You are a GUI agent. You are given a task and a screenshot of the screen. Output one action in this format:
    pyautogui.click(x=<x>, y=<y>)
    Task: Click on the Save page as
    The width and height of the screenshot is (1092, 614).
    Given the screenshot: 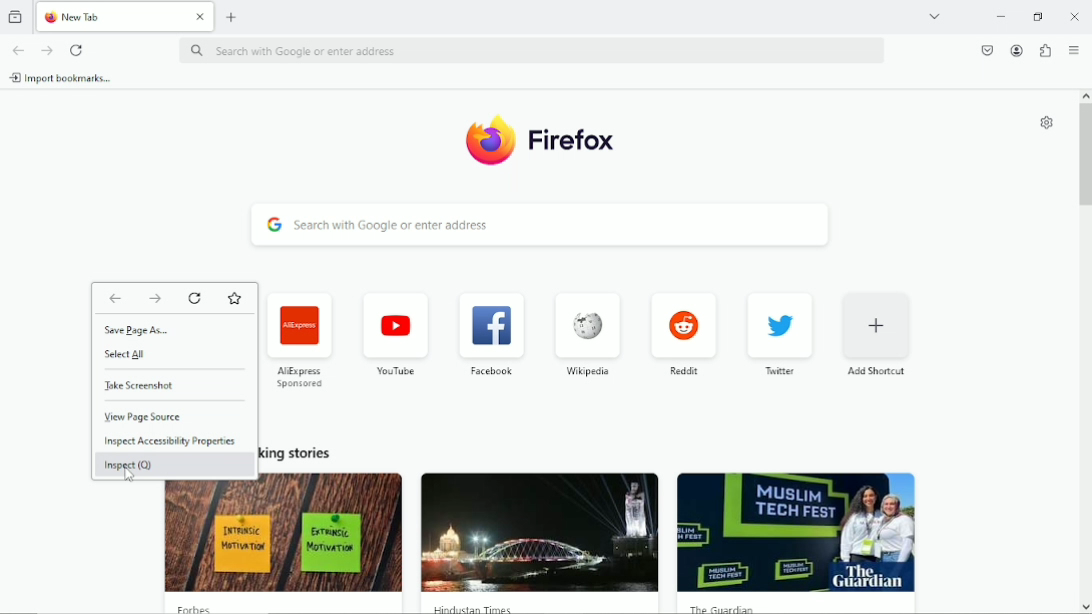 What is the action you would take?
    pyautogui.click(x=146, y=329)
    